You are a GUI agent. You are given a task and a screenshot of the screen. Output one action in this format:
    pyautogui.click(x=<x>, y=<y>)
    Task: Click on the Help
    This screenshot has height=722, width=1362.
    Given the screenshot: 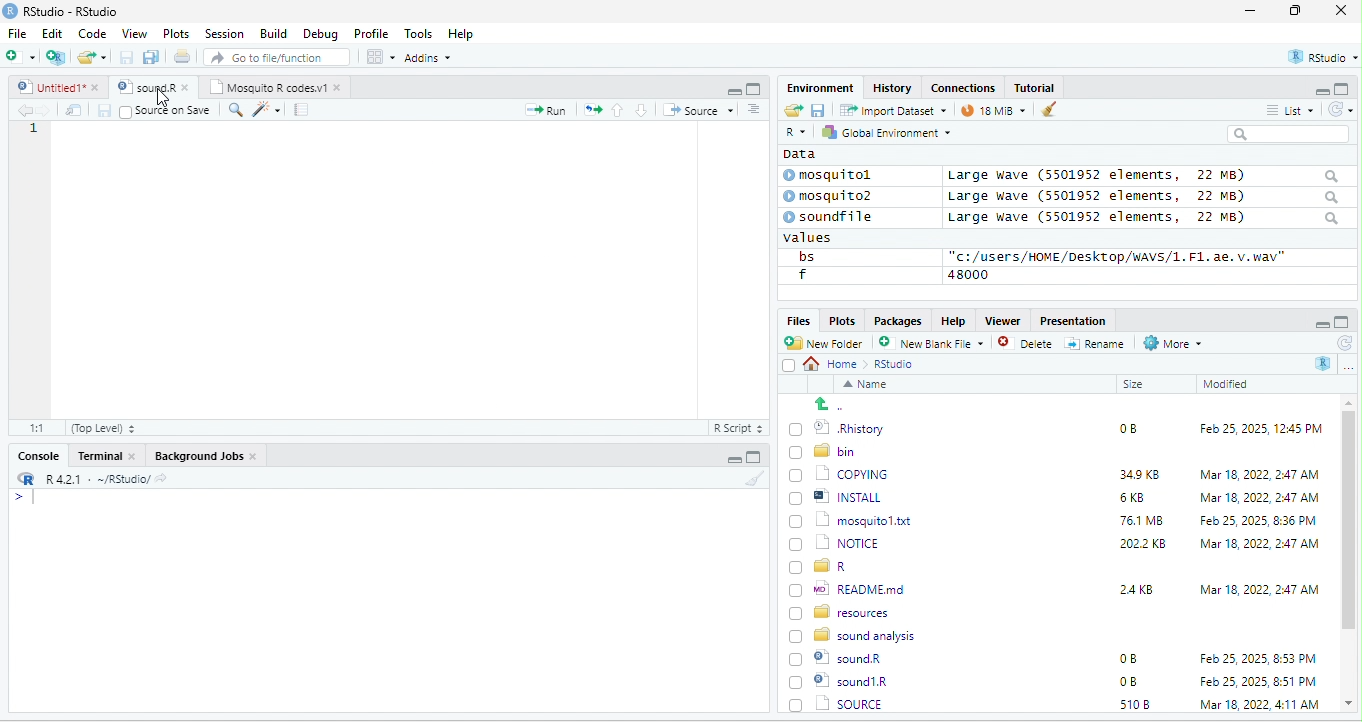 What is the action you would take?
    pyautogui.click(x=953, y=319)
    